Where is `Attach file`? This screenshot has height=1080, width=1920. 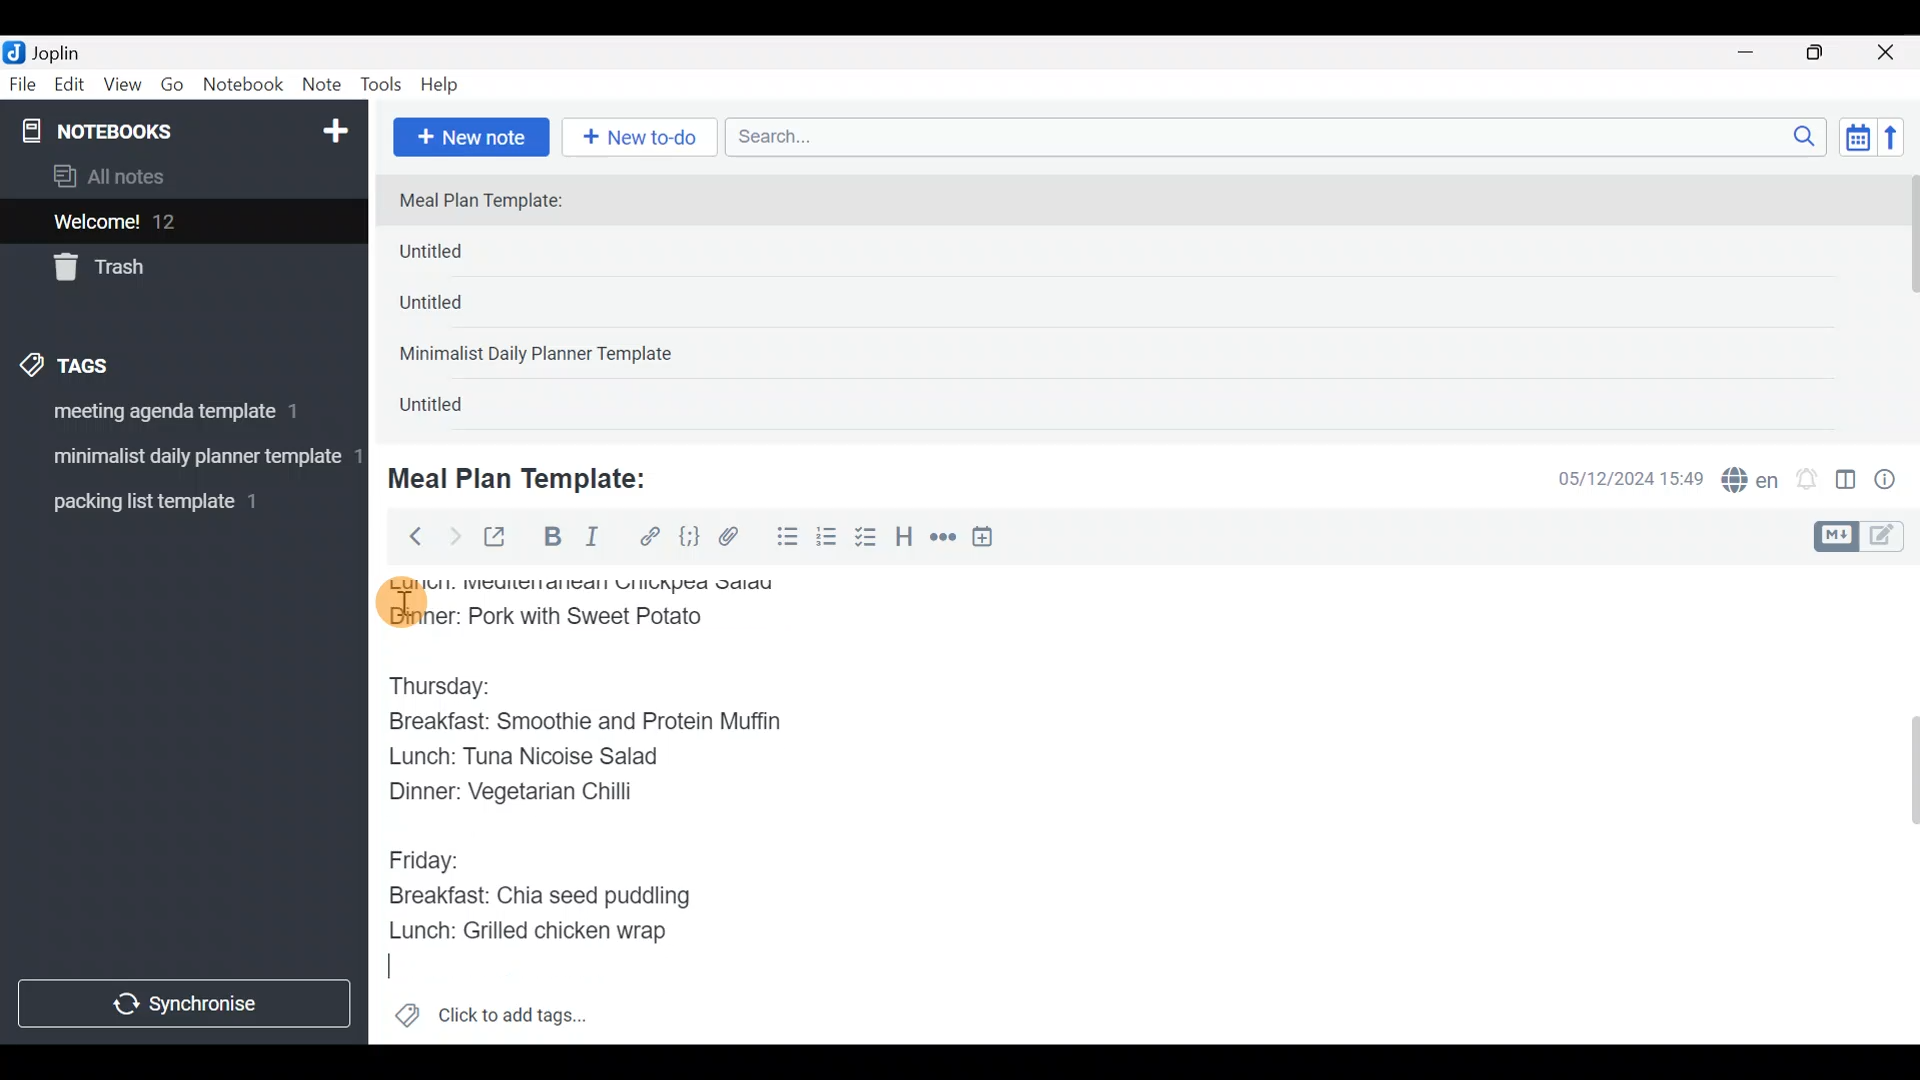
Attach file is located at coordinates (735, 539).